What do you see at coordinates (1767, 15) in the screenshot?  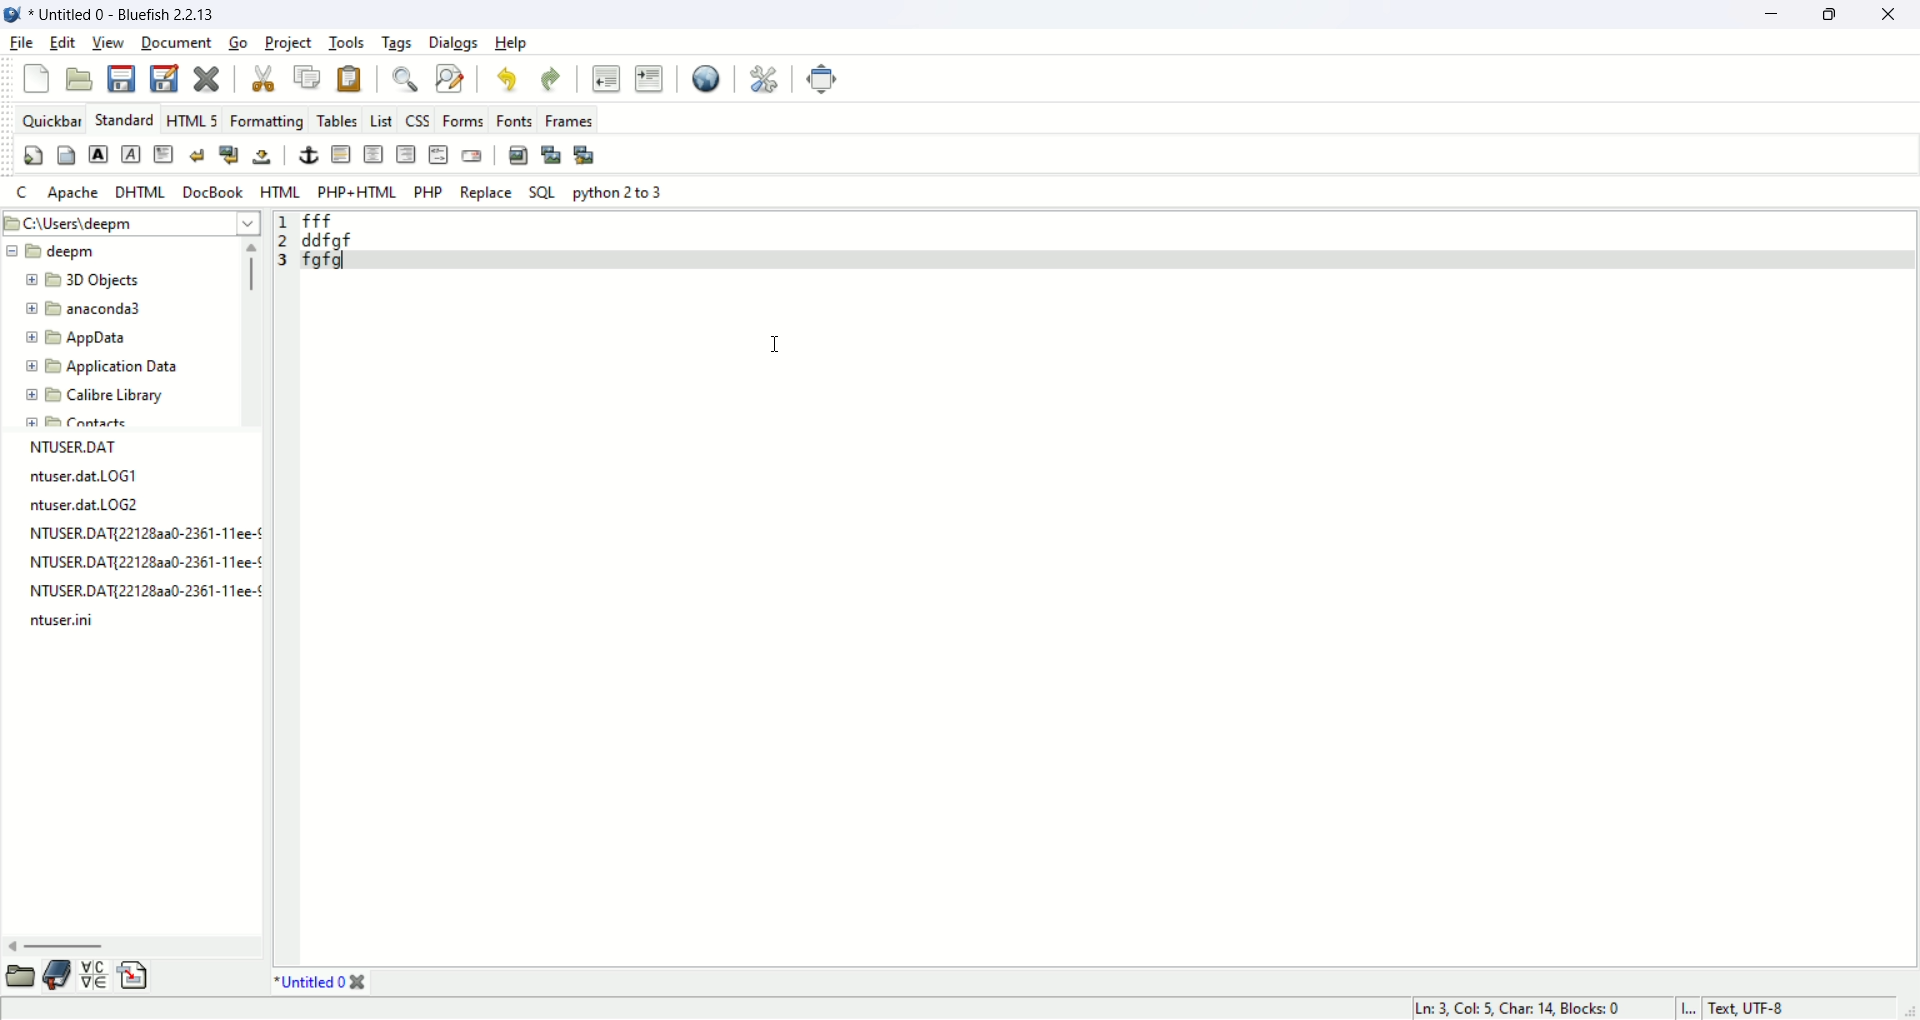 I see `minimize` at bounding box center [1767, 15].